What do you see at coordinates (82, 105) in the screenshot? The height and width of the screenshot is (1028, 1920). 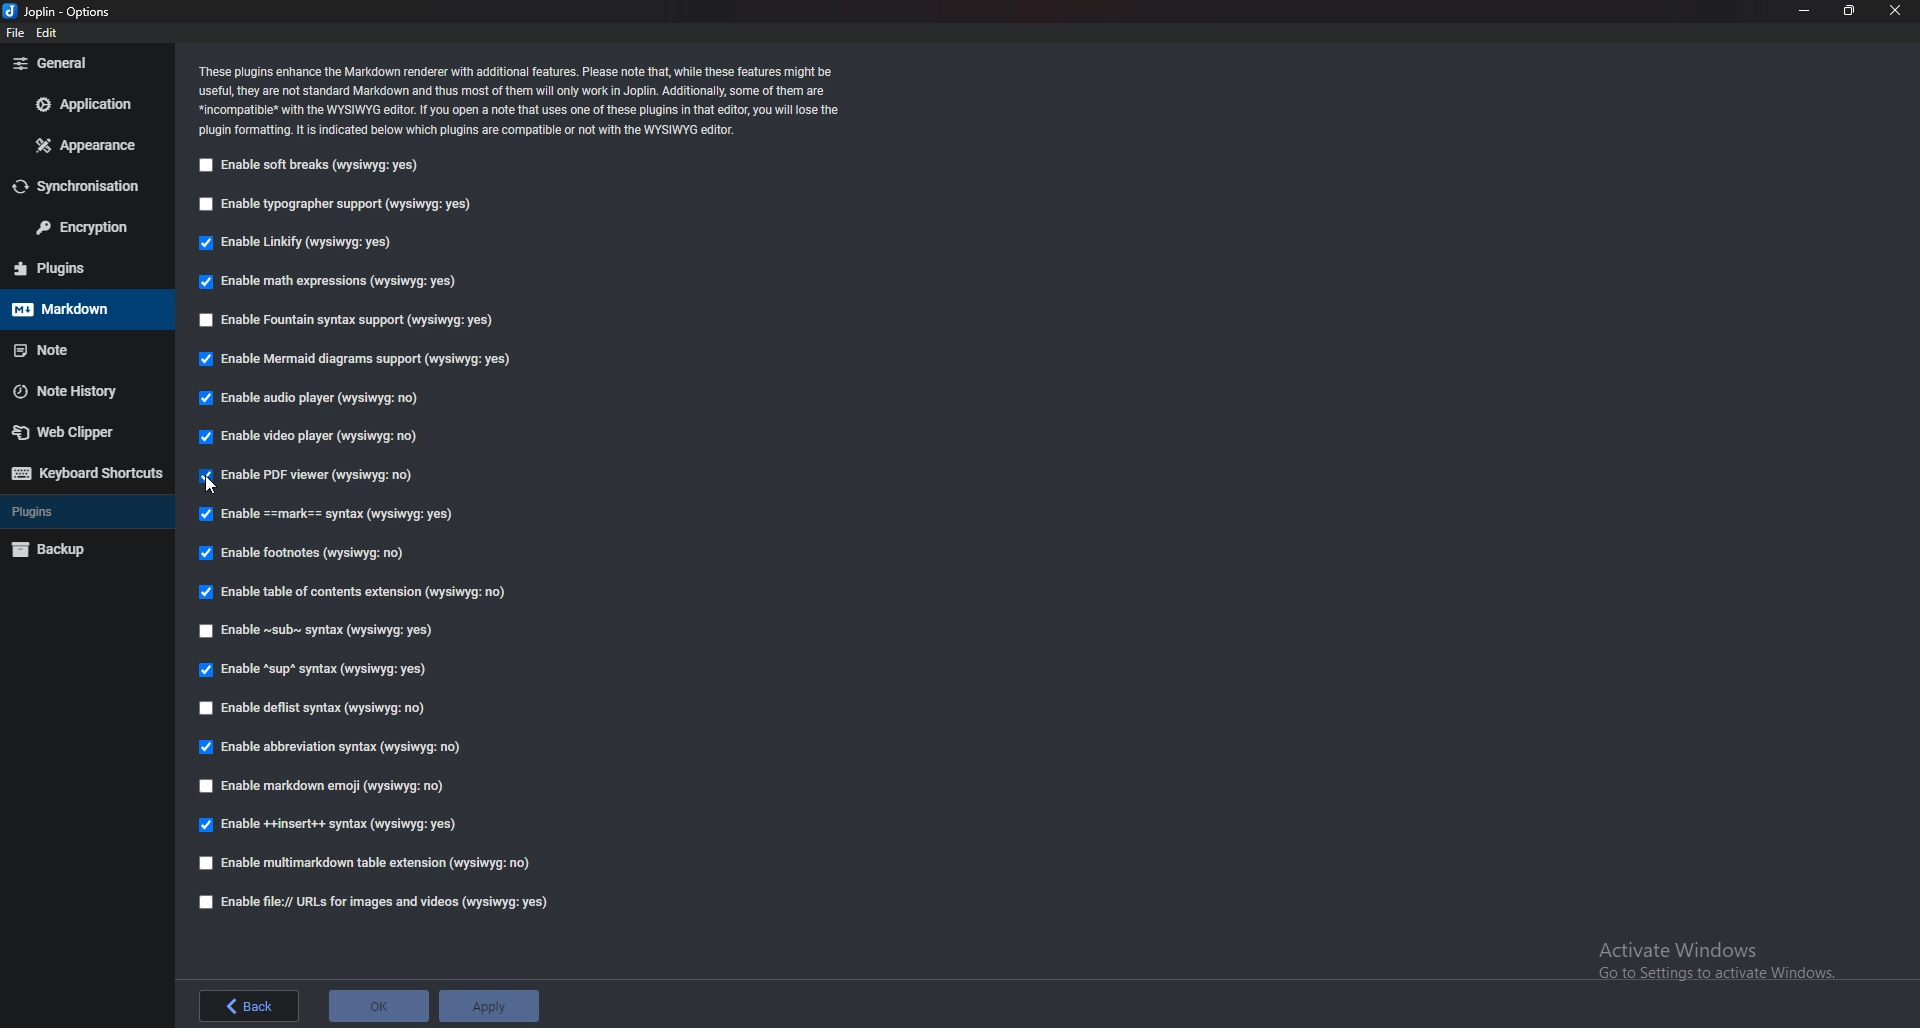 I see `Application` at bounding box center [82, 105].